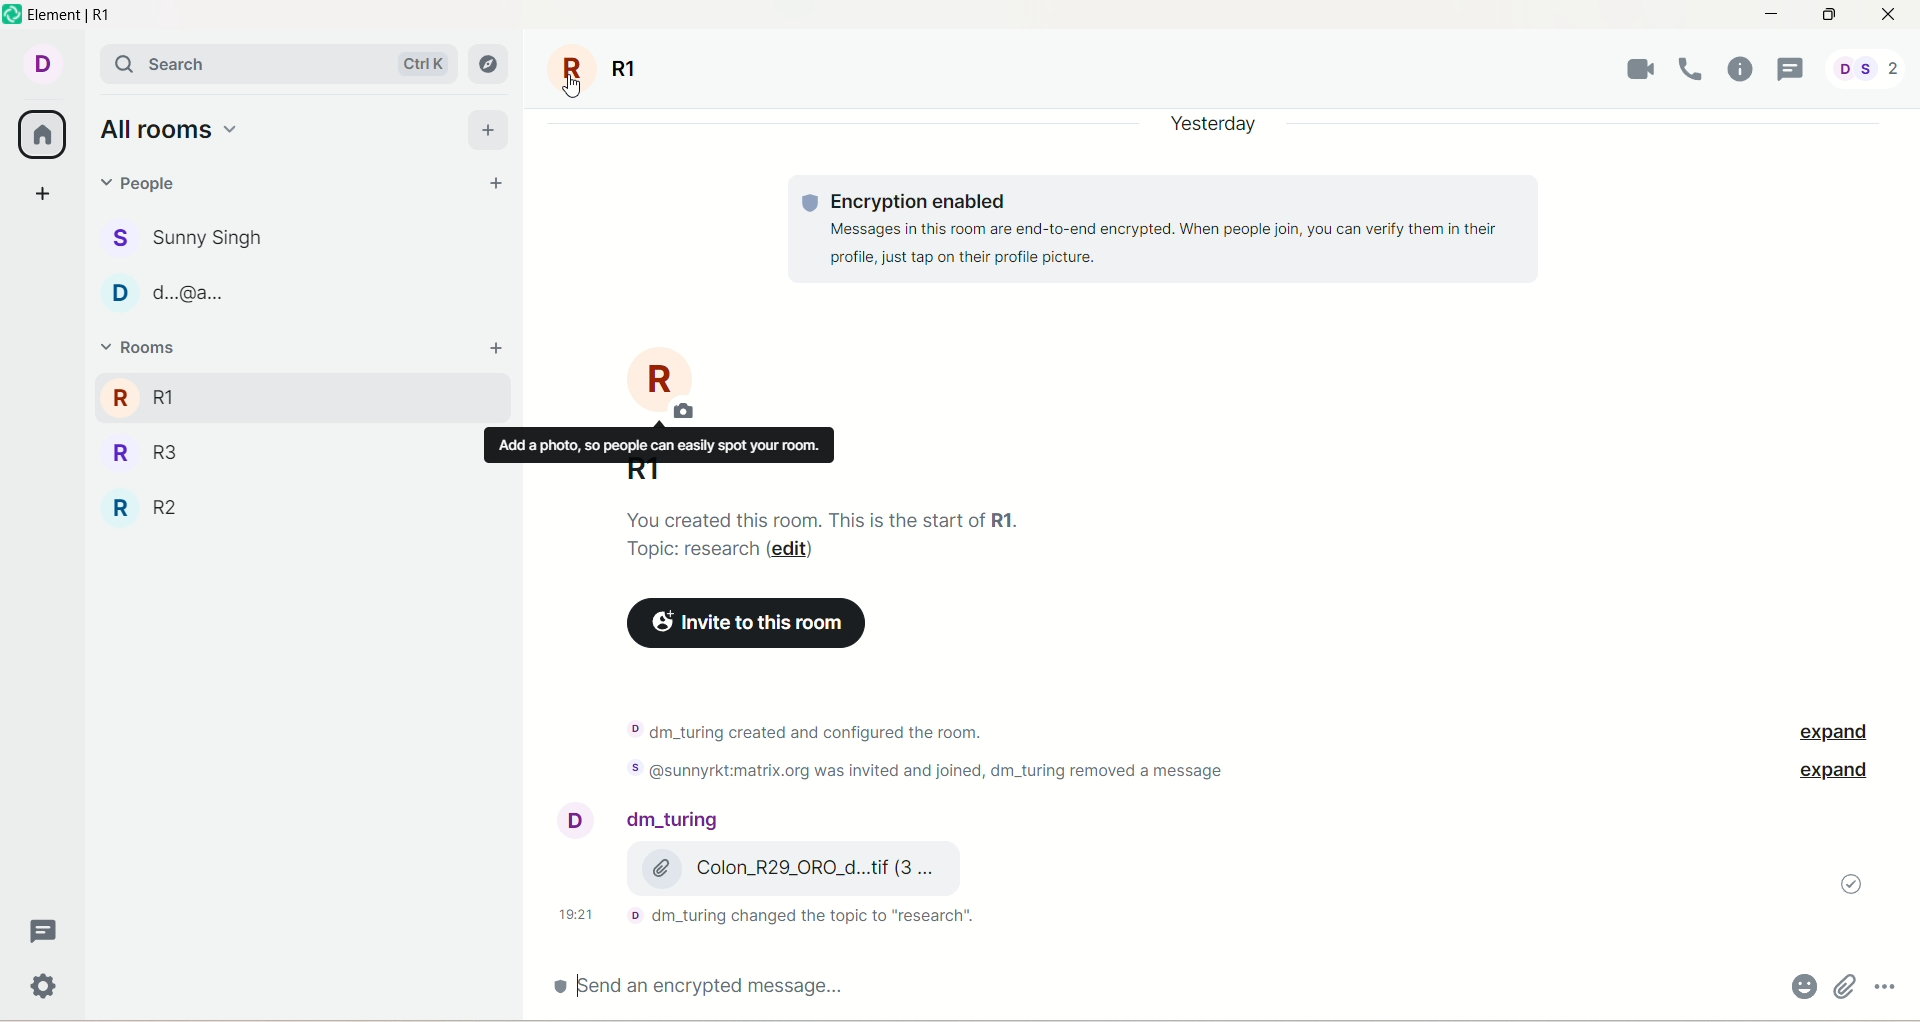 The height and width of the screenshot is (1022, 1920). What do you see at coordinates (1831, 727) in the screenshot?
I see `expand` at bounding box center [1831, 727].